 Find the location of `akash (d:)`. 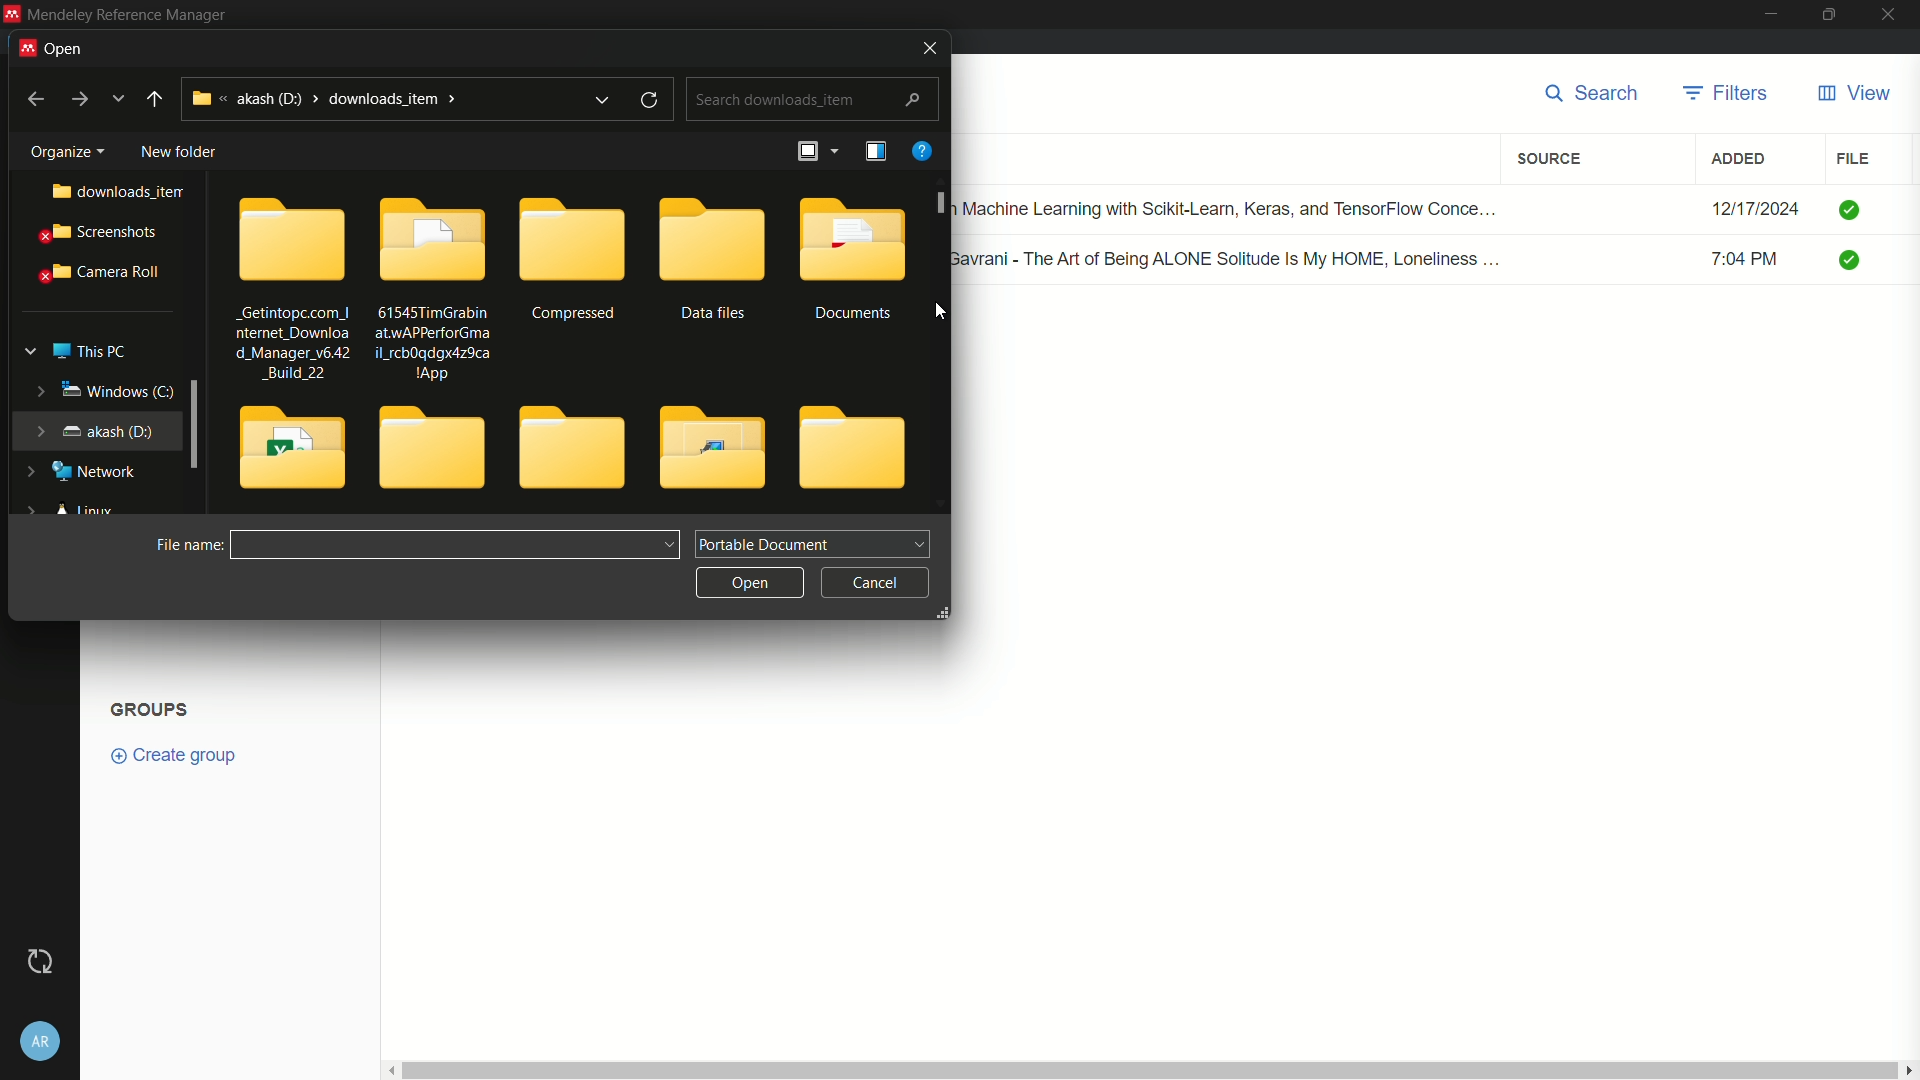

akash (d:) is located at coordinates (93, 429).